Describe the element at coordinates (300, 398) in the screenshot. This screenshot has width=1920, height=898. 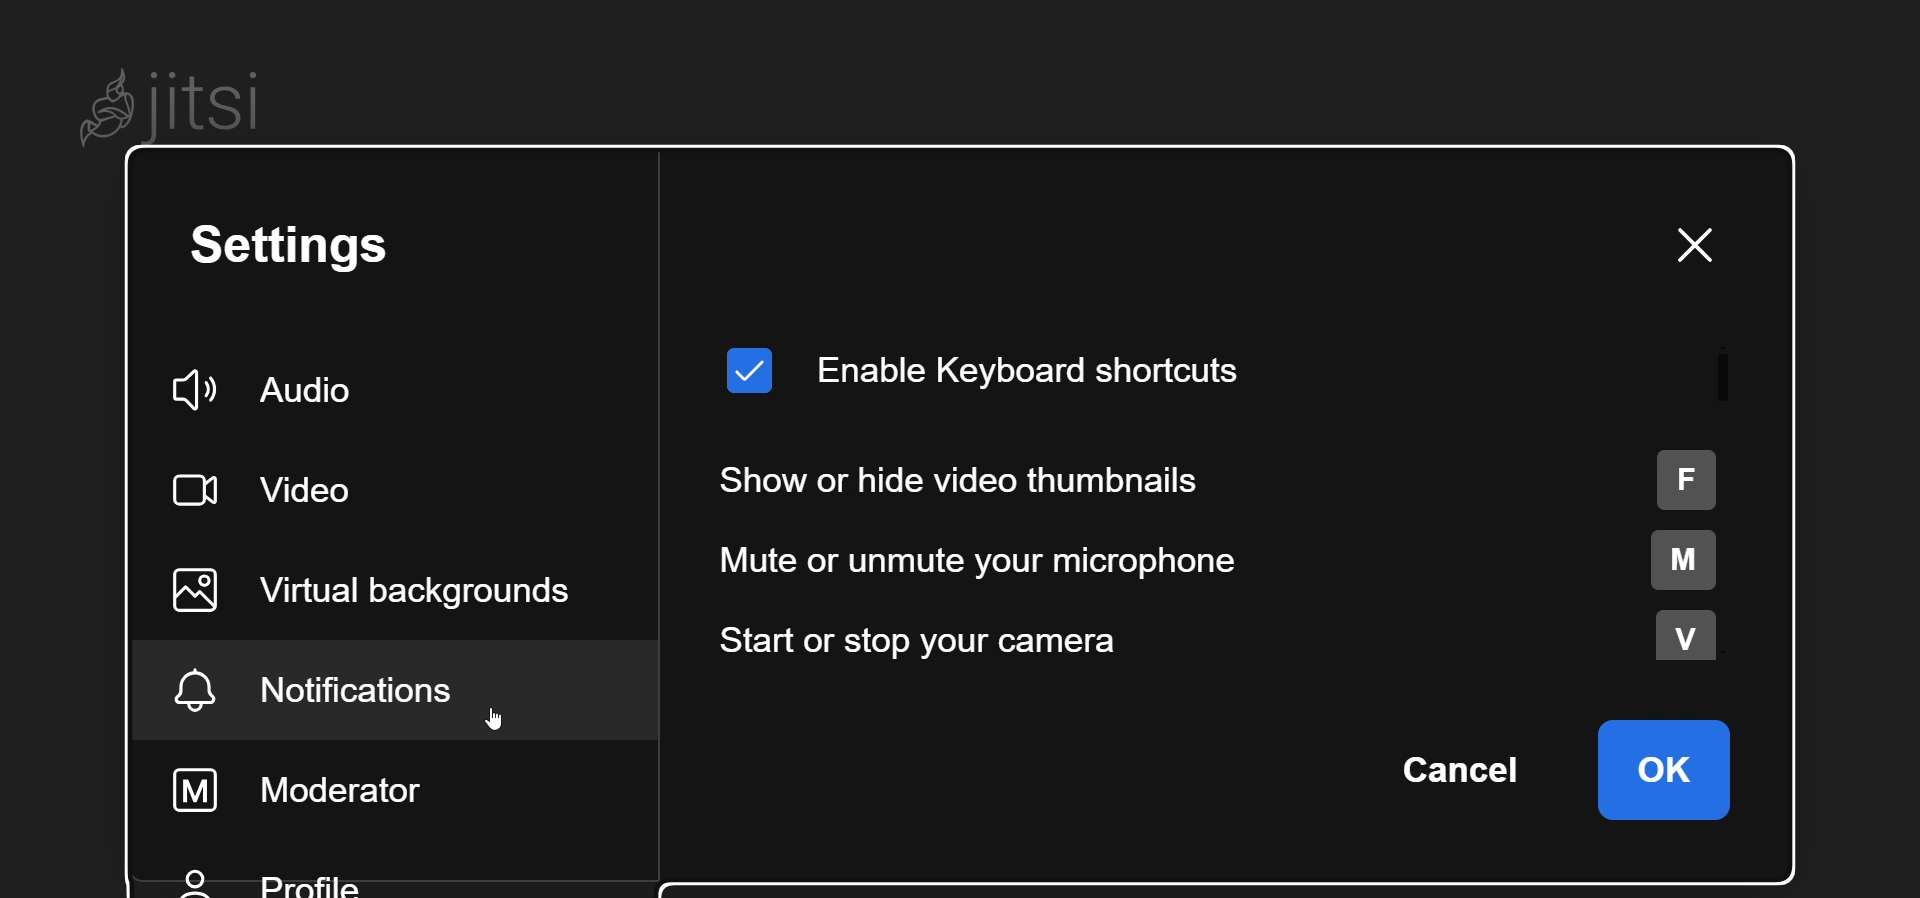
I see `audio` at that location.